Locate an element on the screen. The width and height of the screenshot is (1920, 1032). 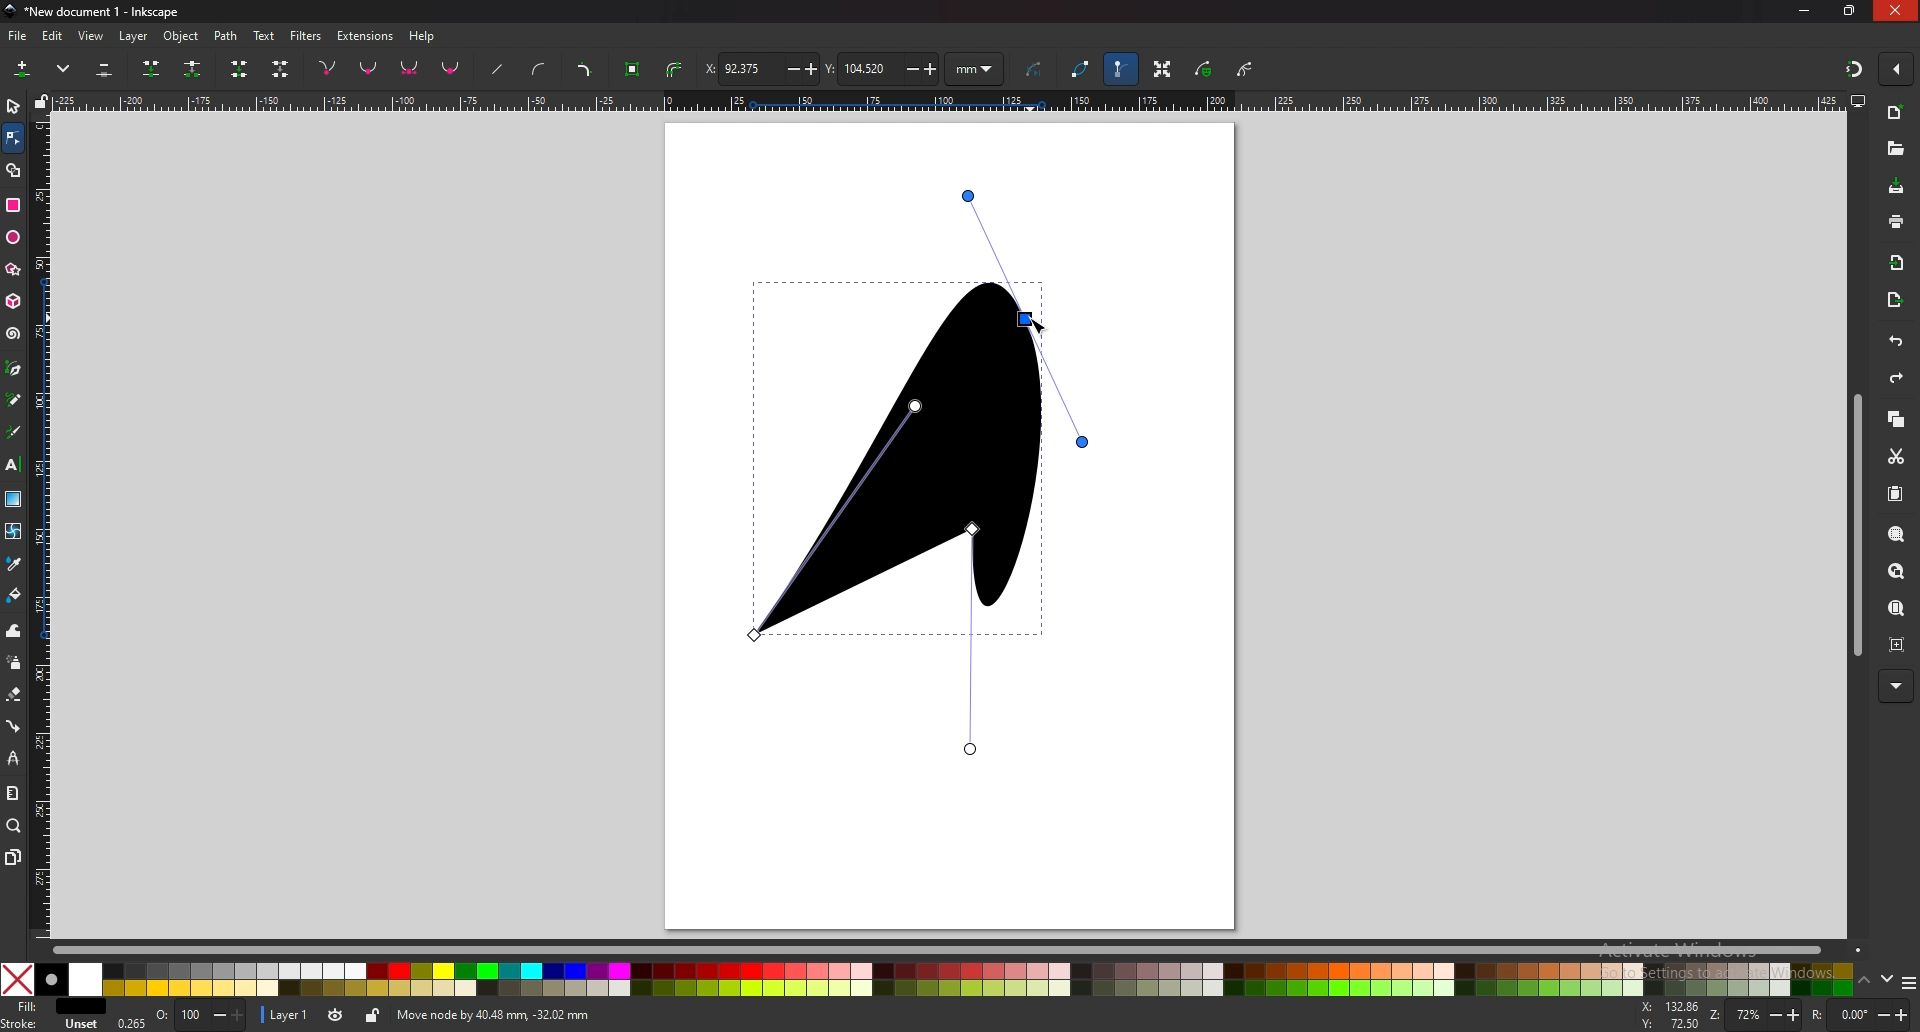
nodes symmetrical is located at coordinates (410, 69).